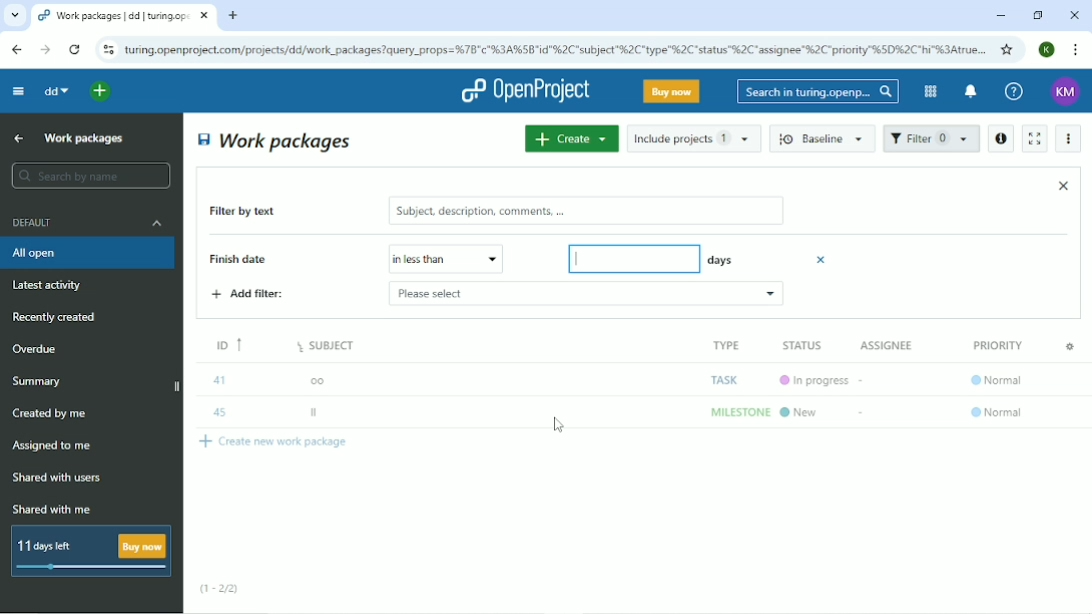  What do you see at coordinates (672, 91) in the screenshot?
I see `Buy now` at bounding box center [672, 91].